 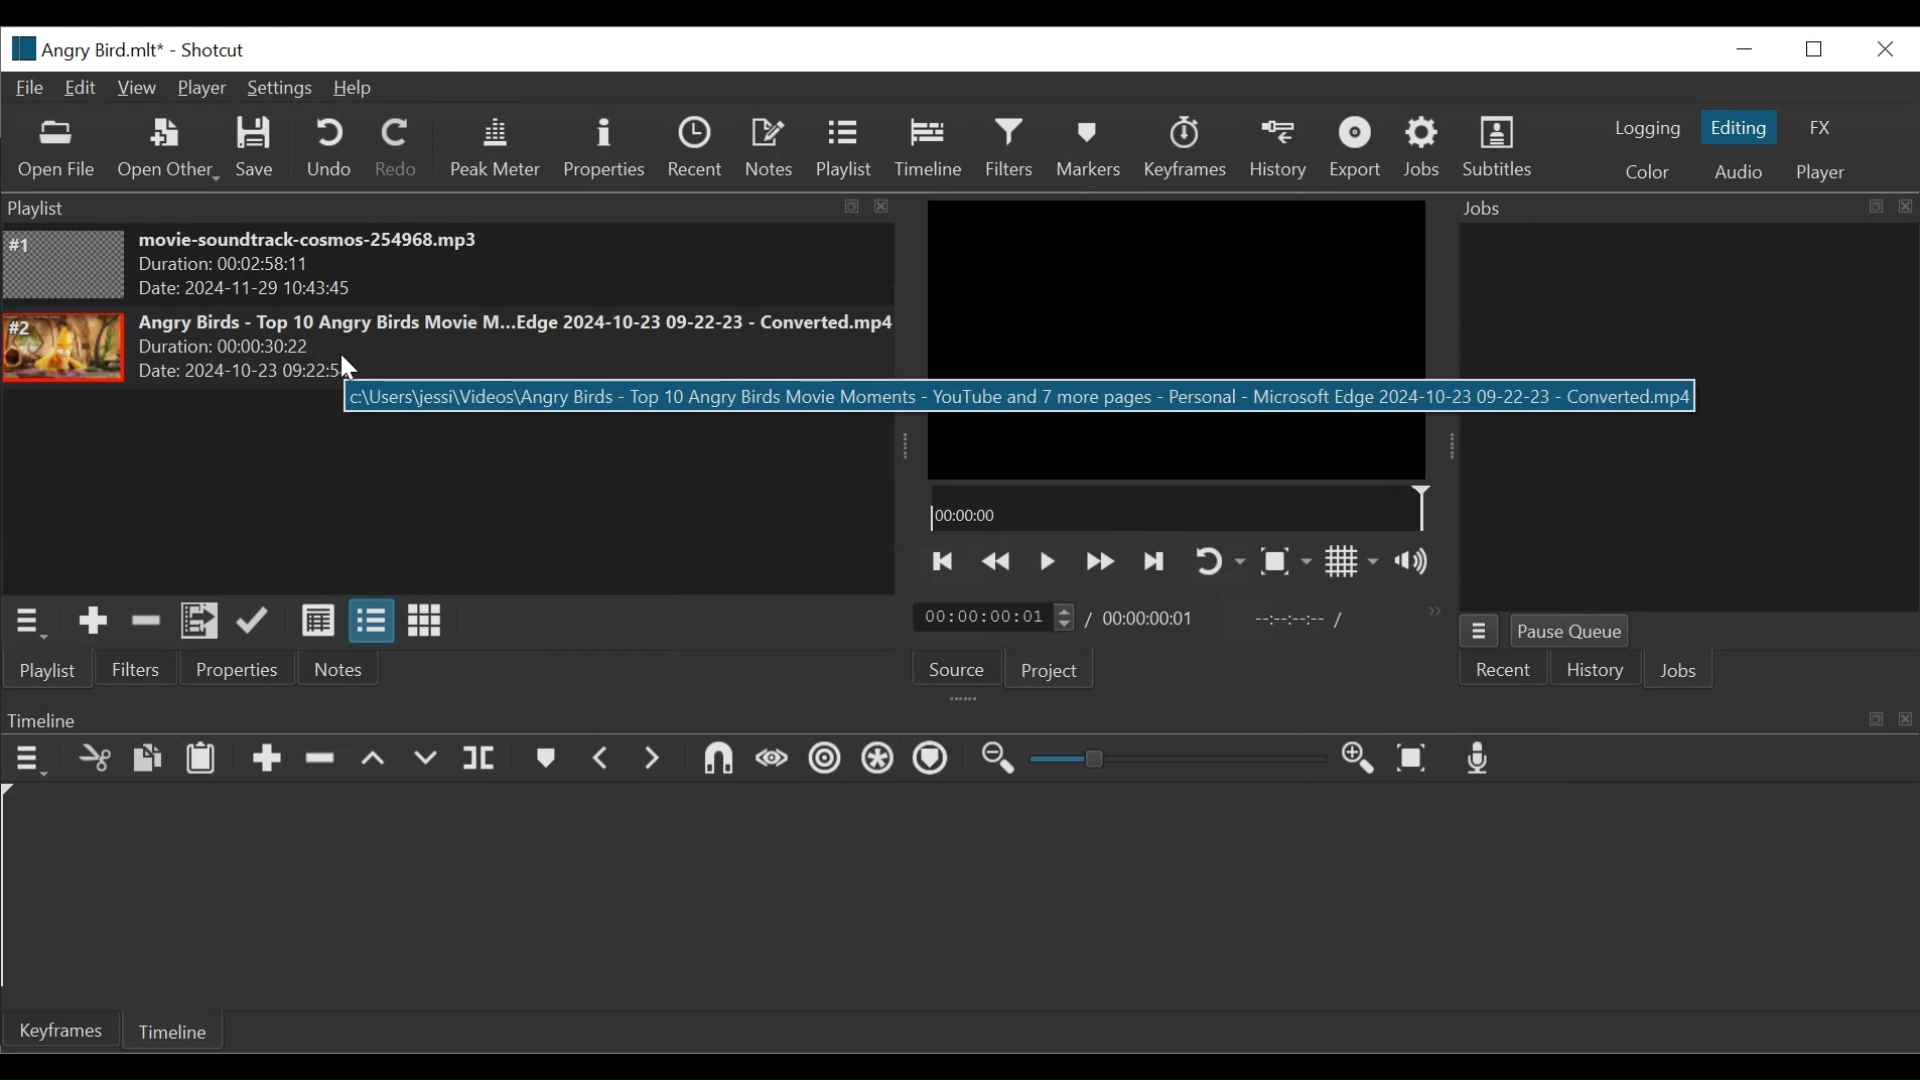 I want to click on Add files to the playlist, so click(x=201, y=622).